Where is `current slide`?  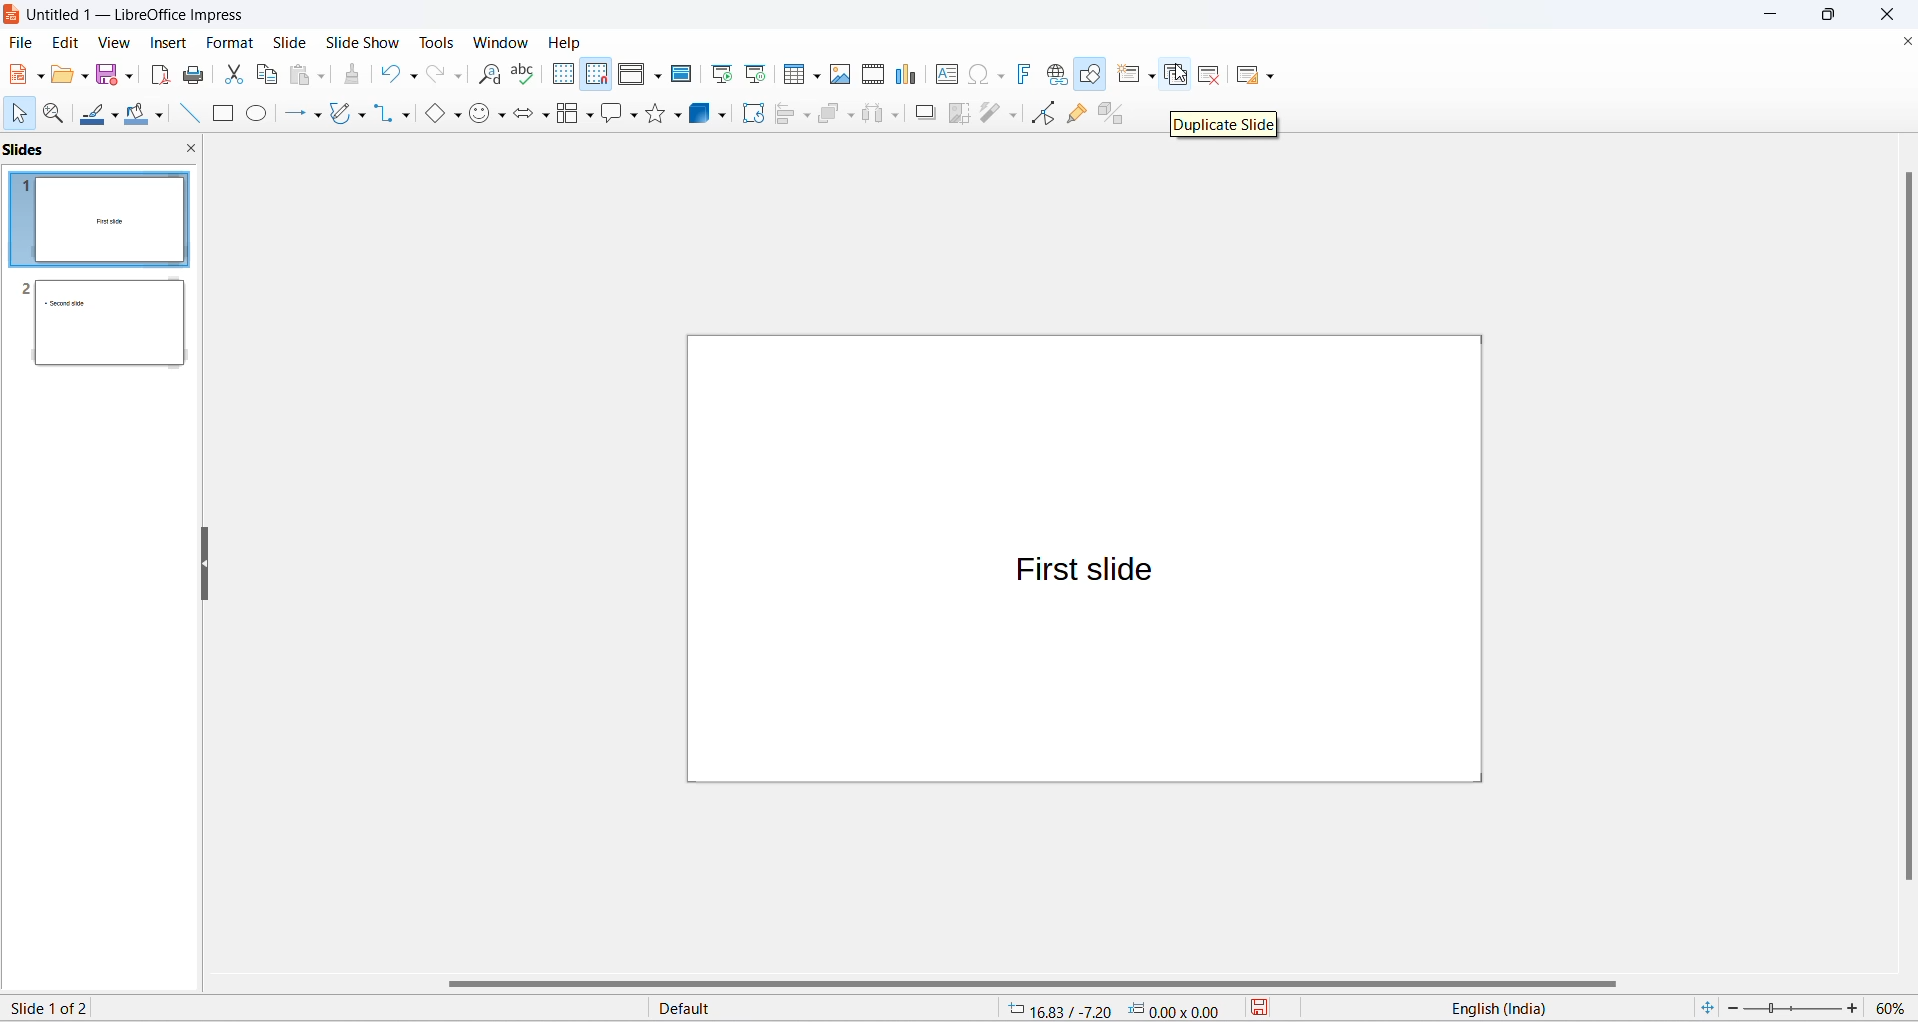 current slide is located at coordinates (51, 1006).